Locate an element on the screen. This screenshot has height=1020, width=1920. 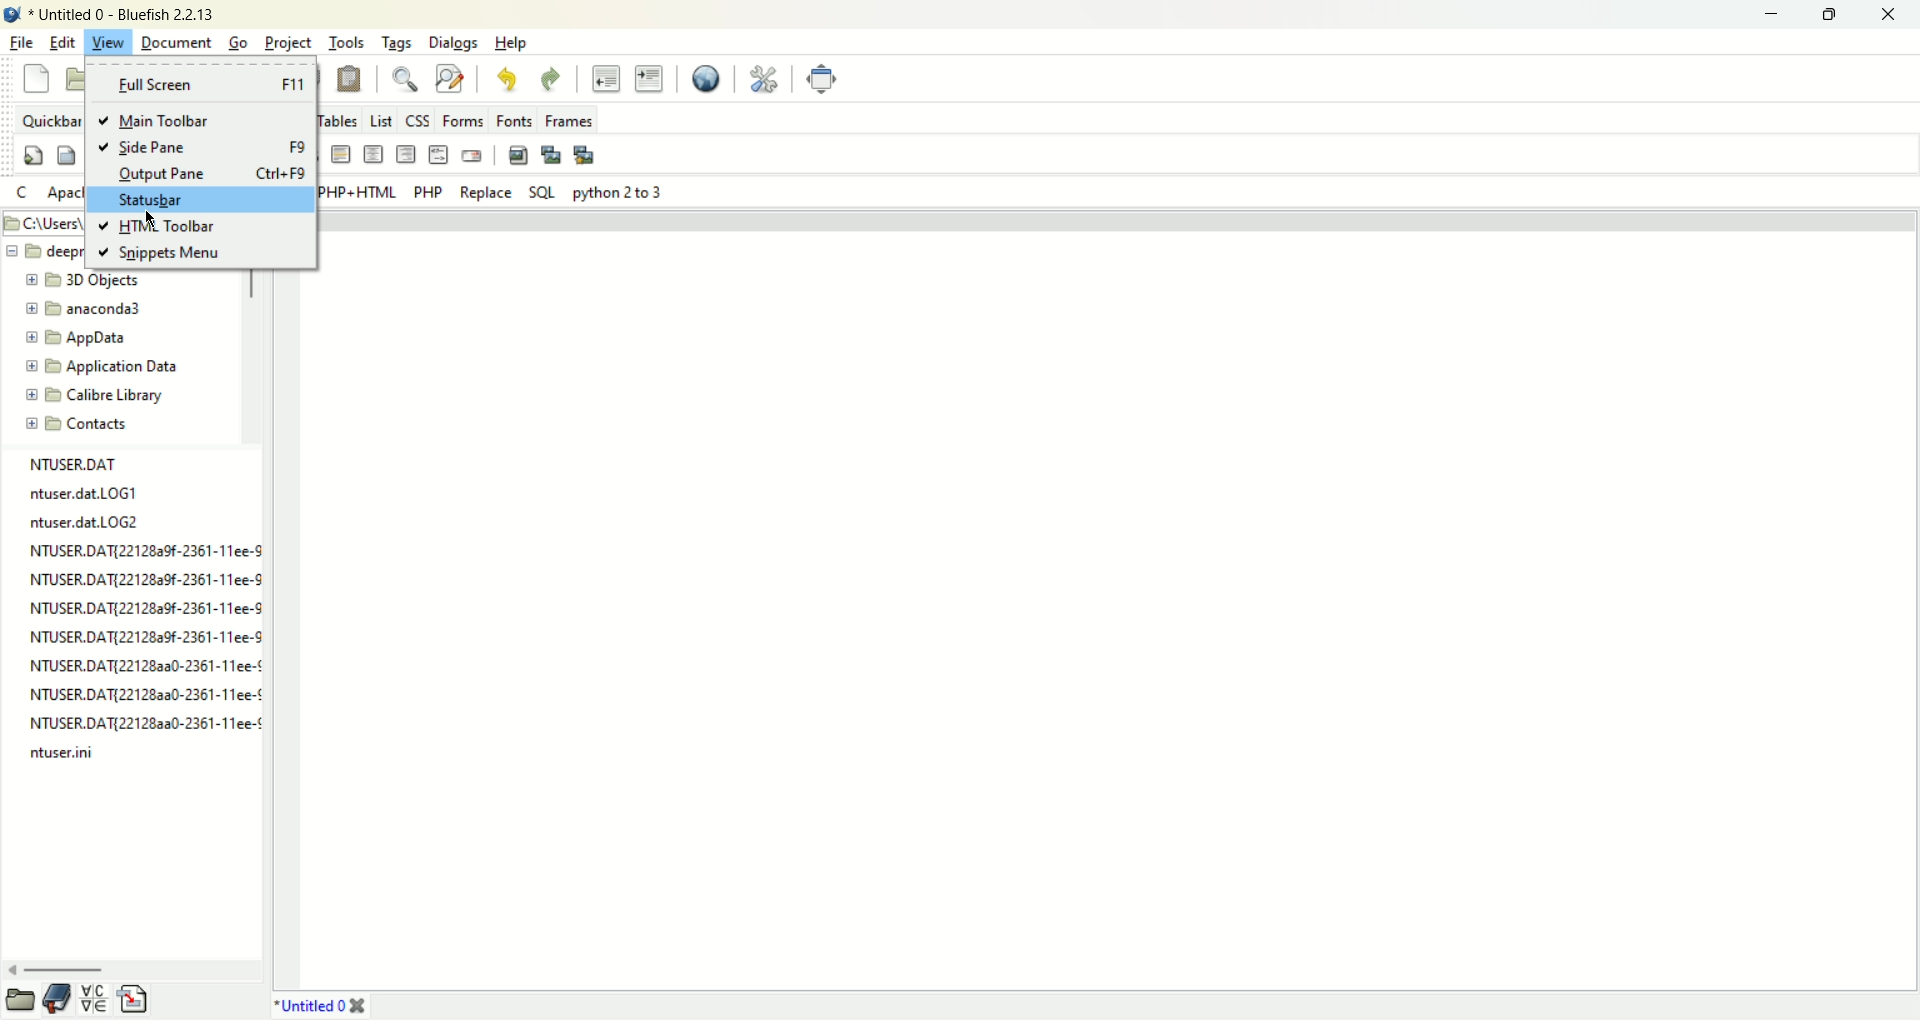
SQL is located at coordinates (542, 192).